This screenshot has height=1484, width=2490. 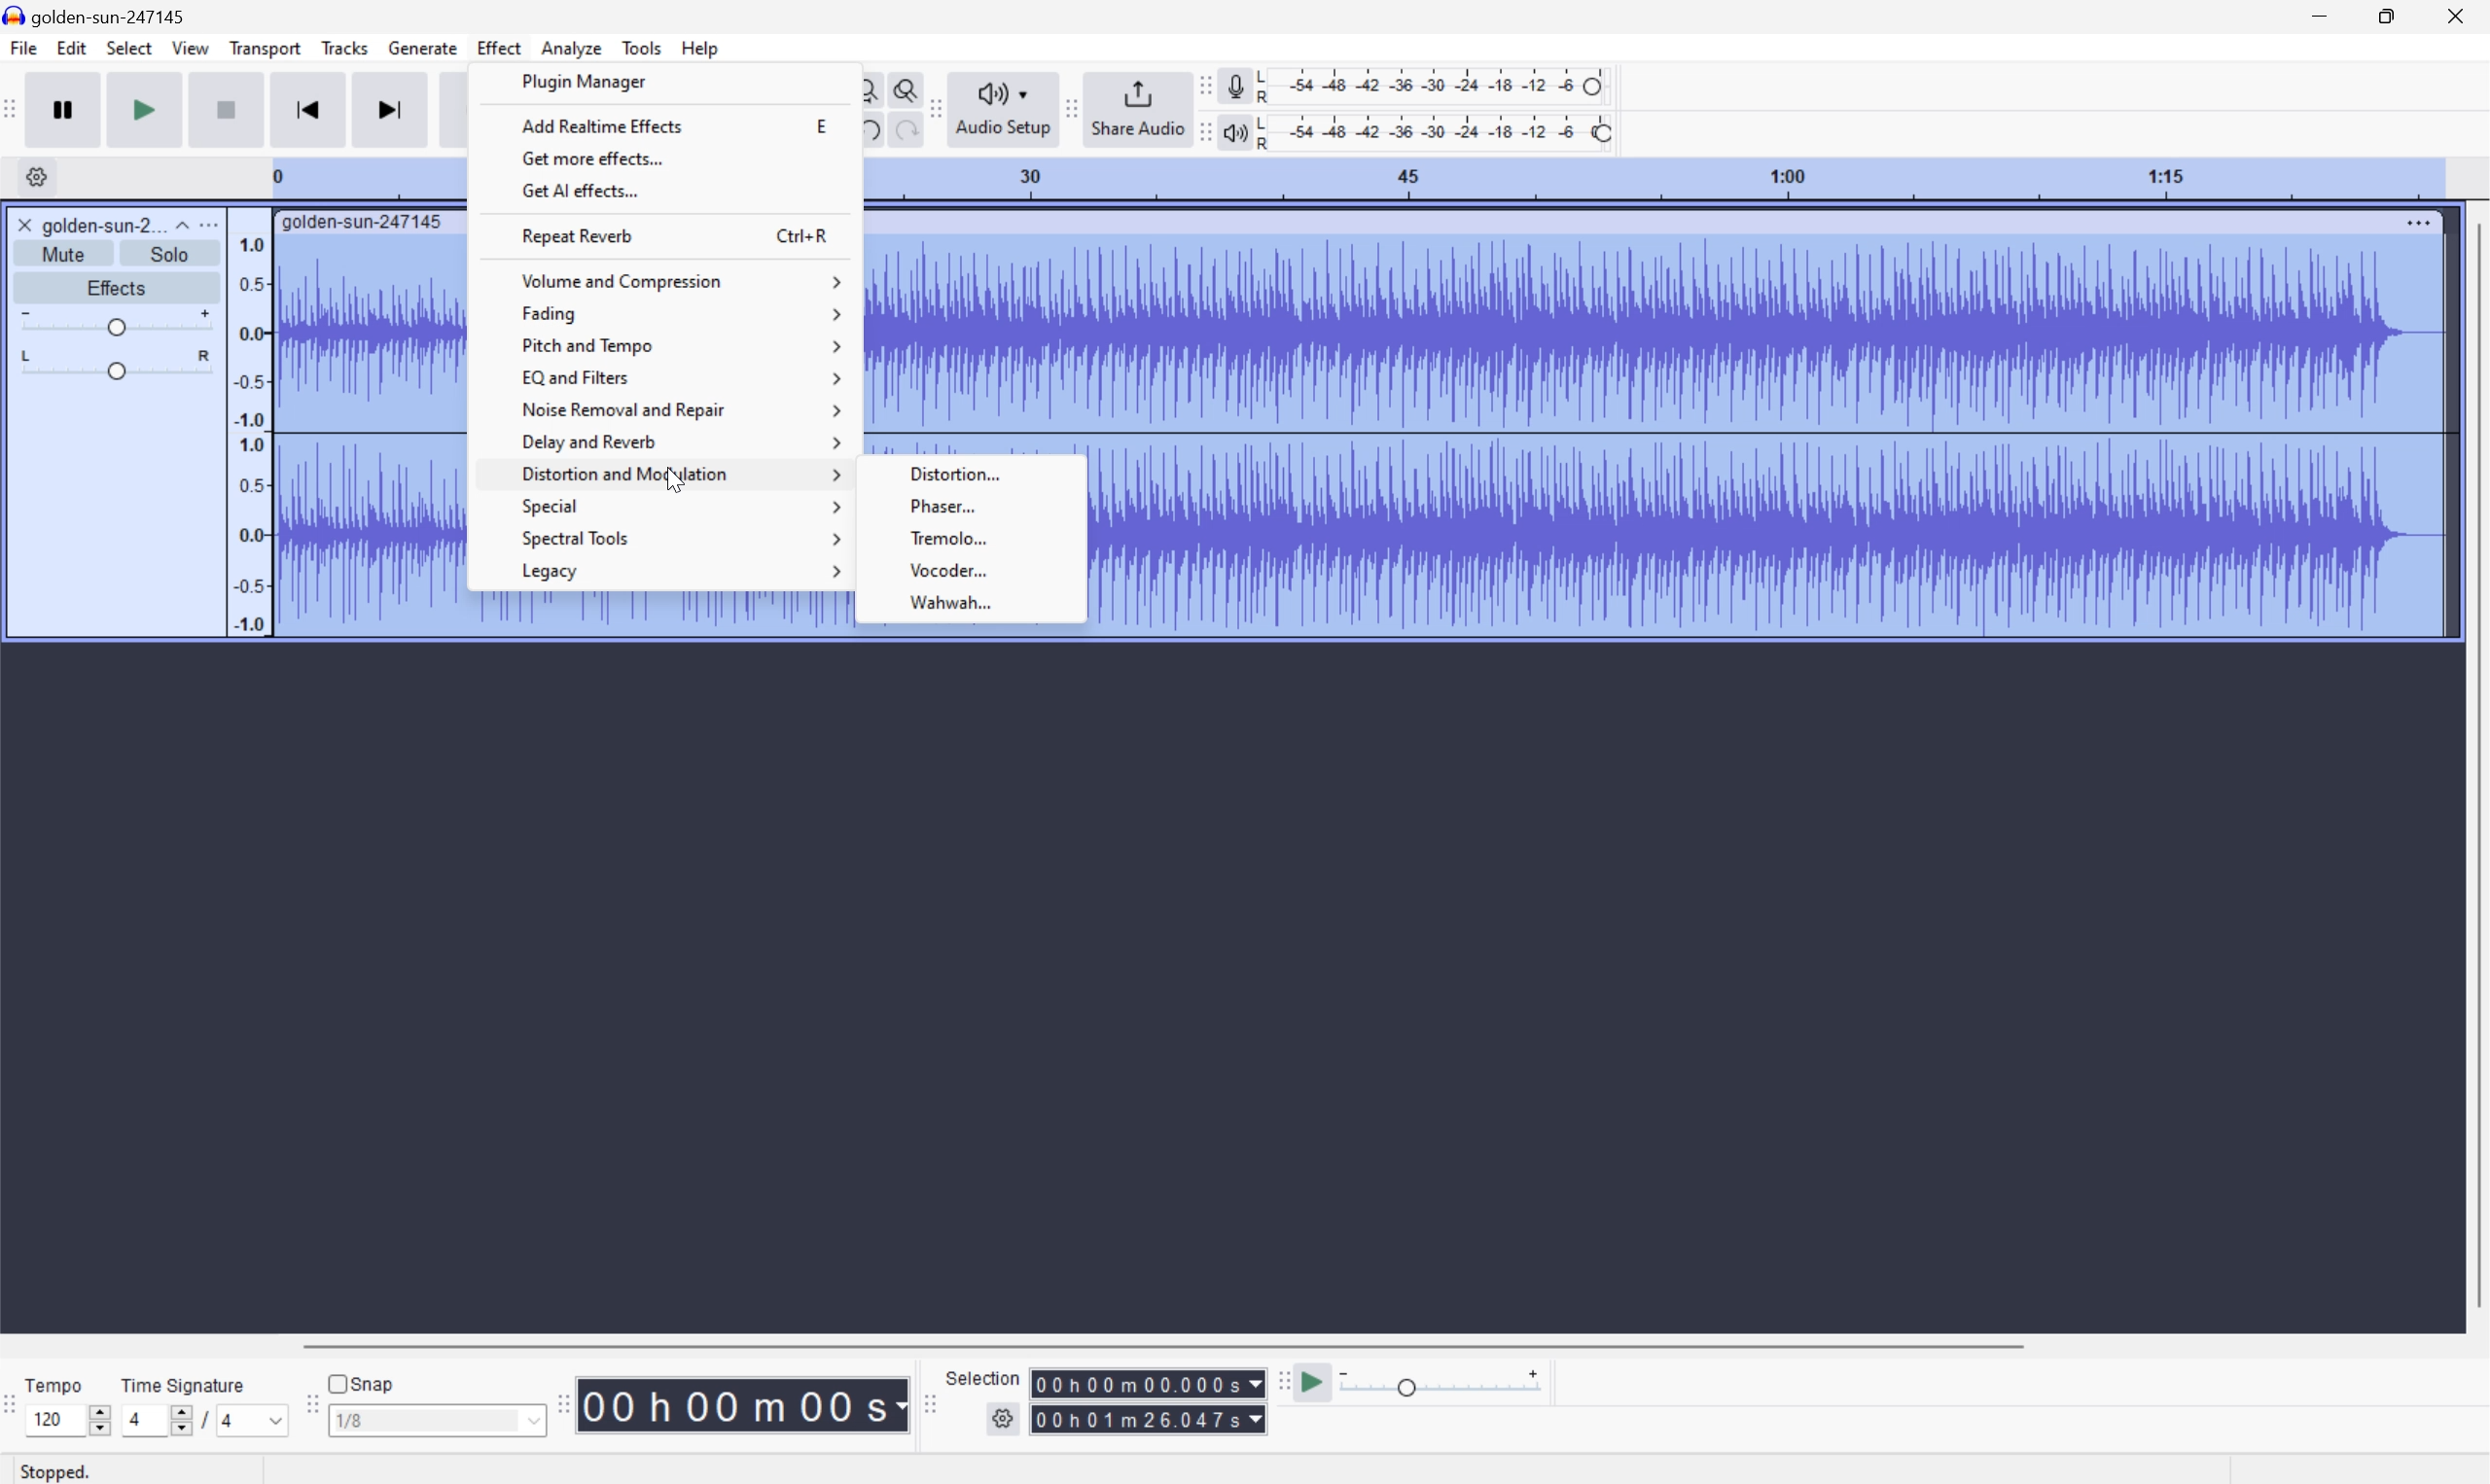 I want to click on Spectral Tools, so click(x=677, y=538).